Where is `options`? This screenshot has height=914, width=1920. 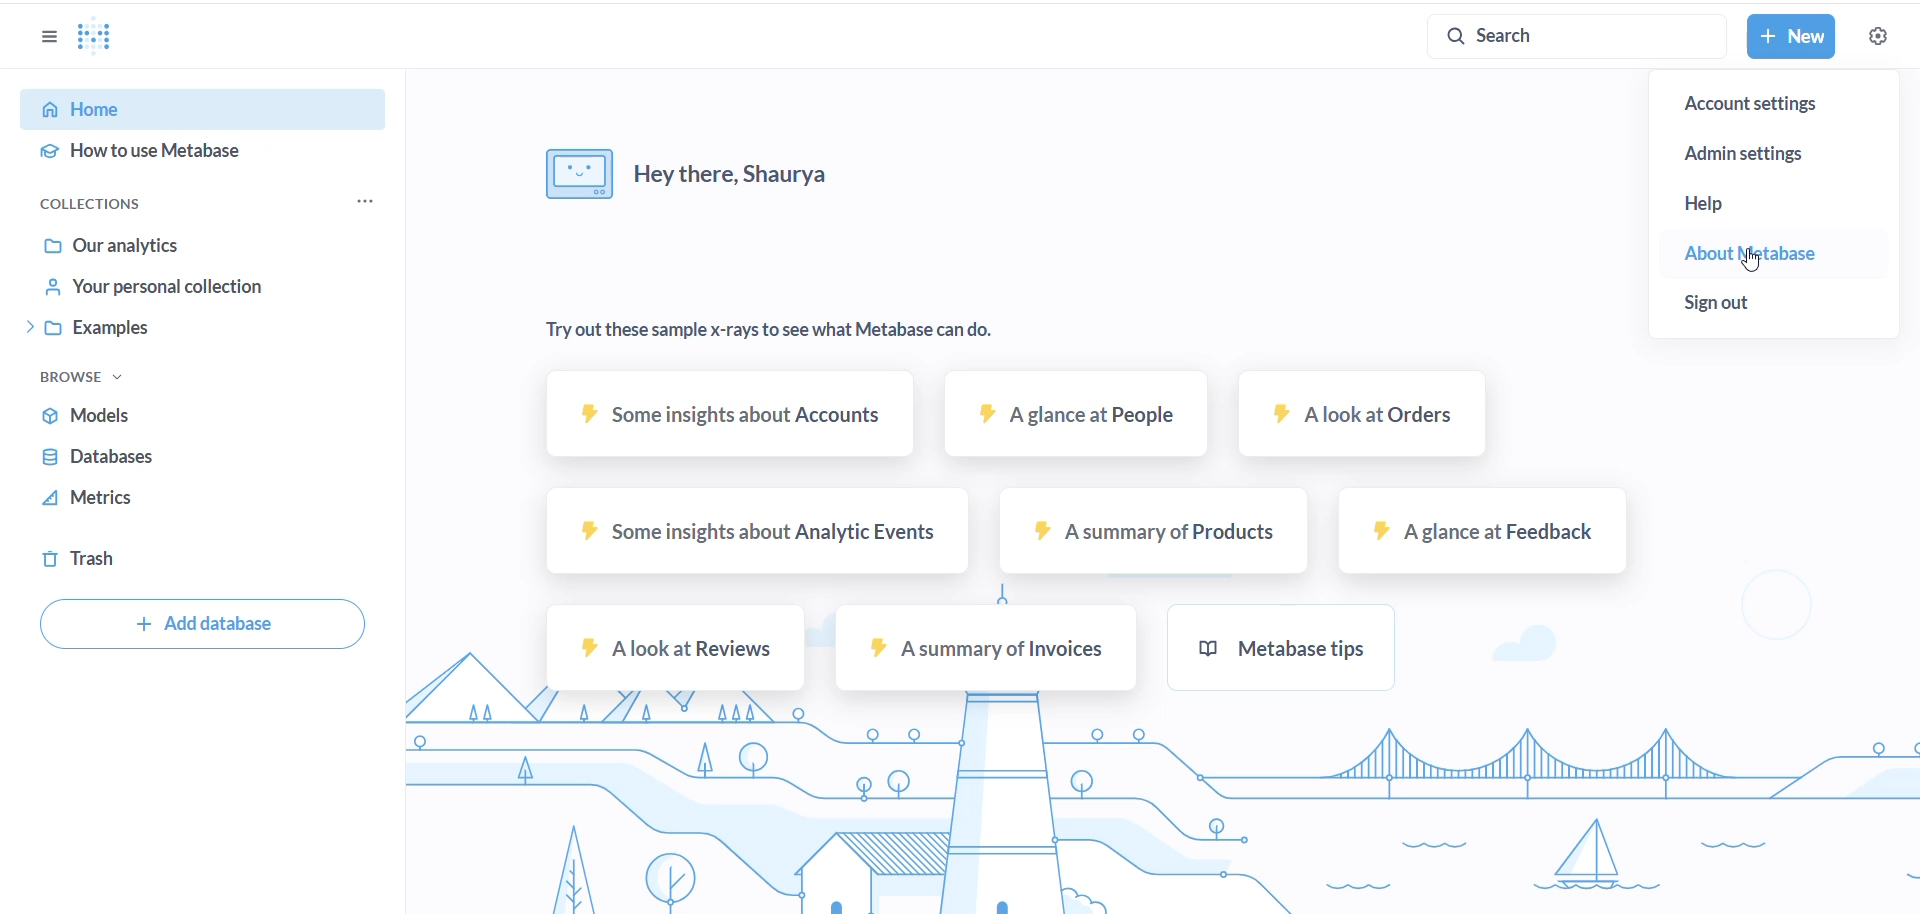 options is located at coordinates (47, 37).